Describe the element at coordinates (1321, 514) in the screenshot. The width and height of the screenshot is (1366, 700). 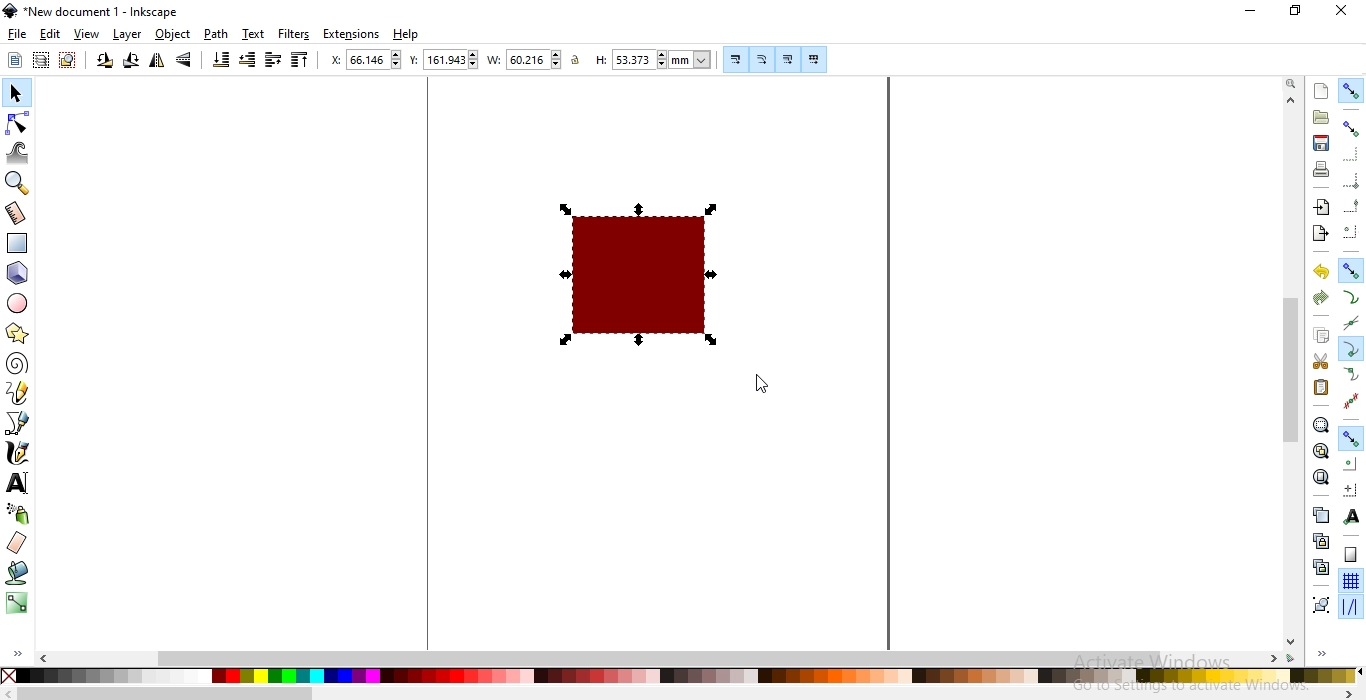
I see `create duplicate` at that location.